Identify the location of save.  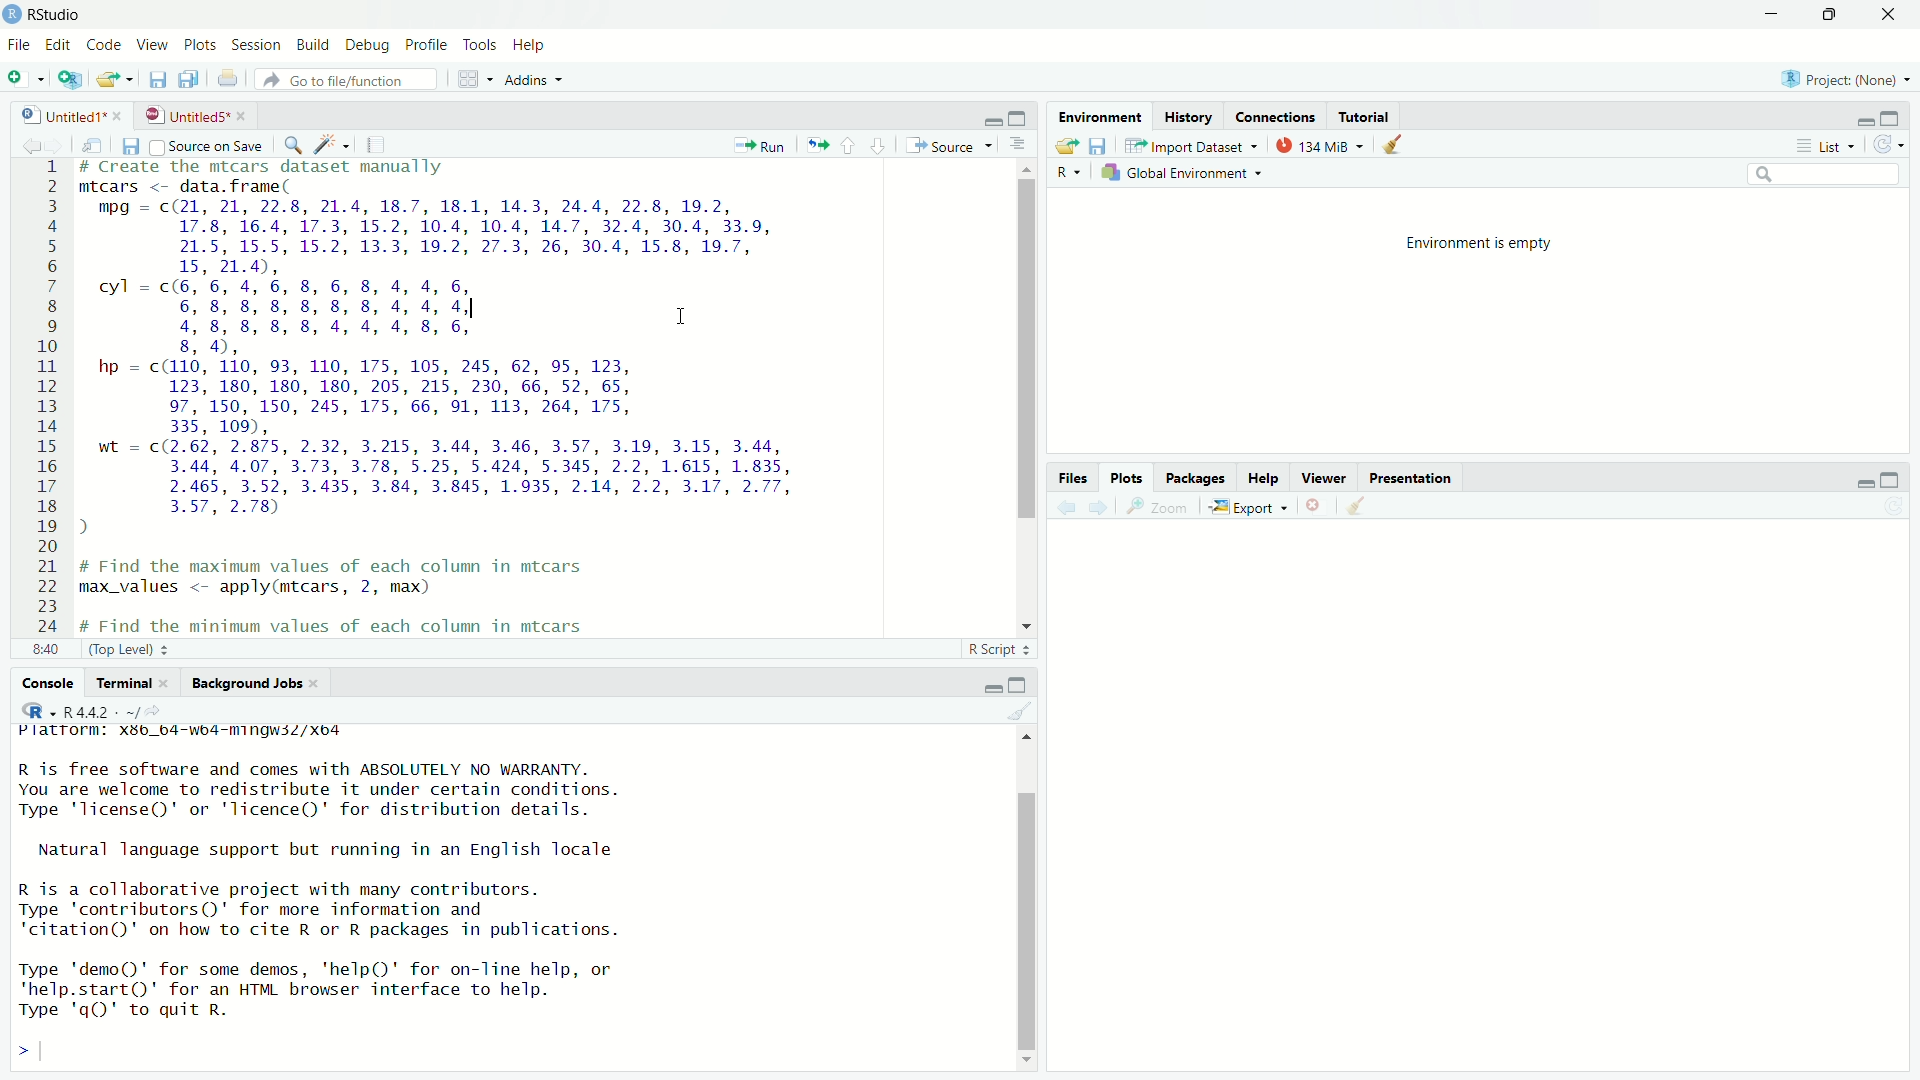
(156, 82).